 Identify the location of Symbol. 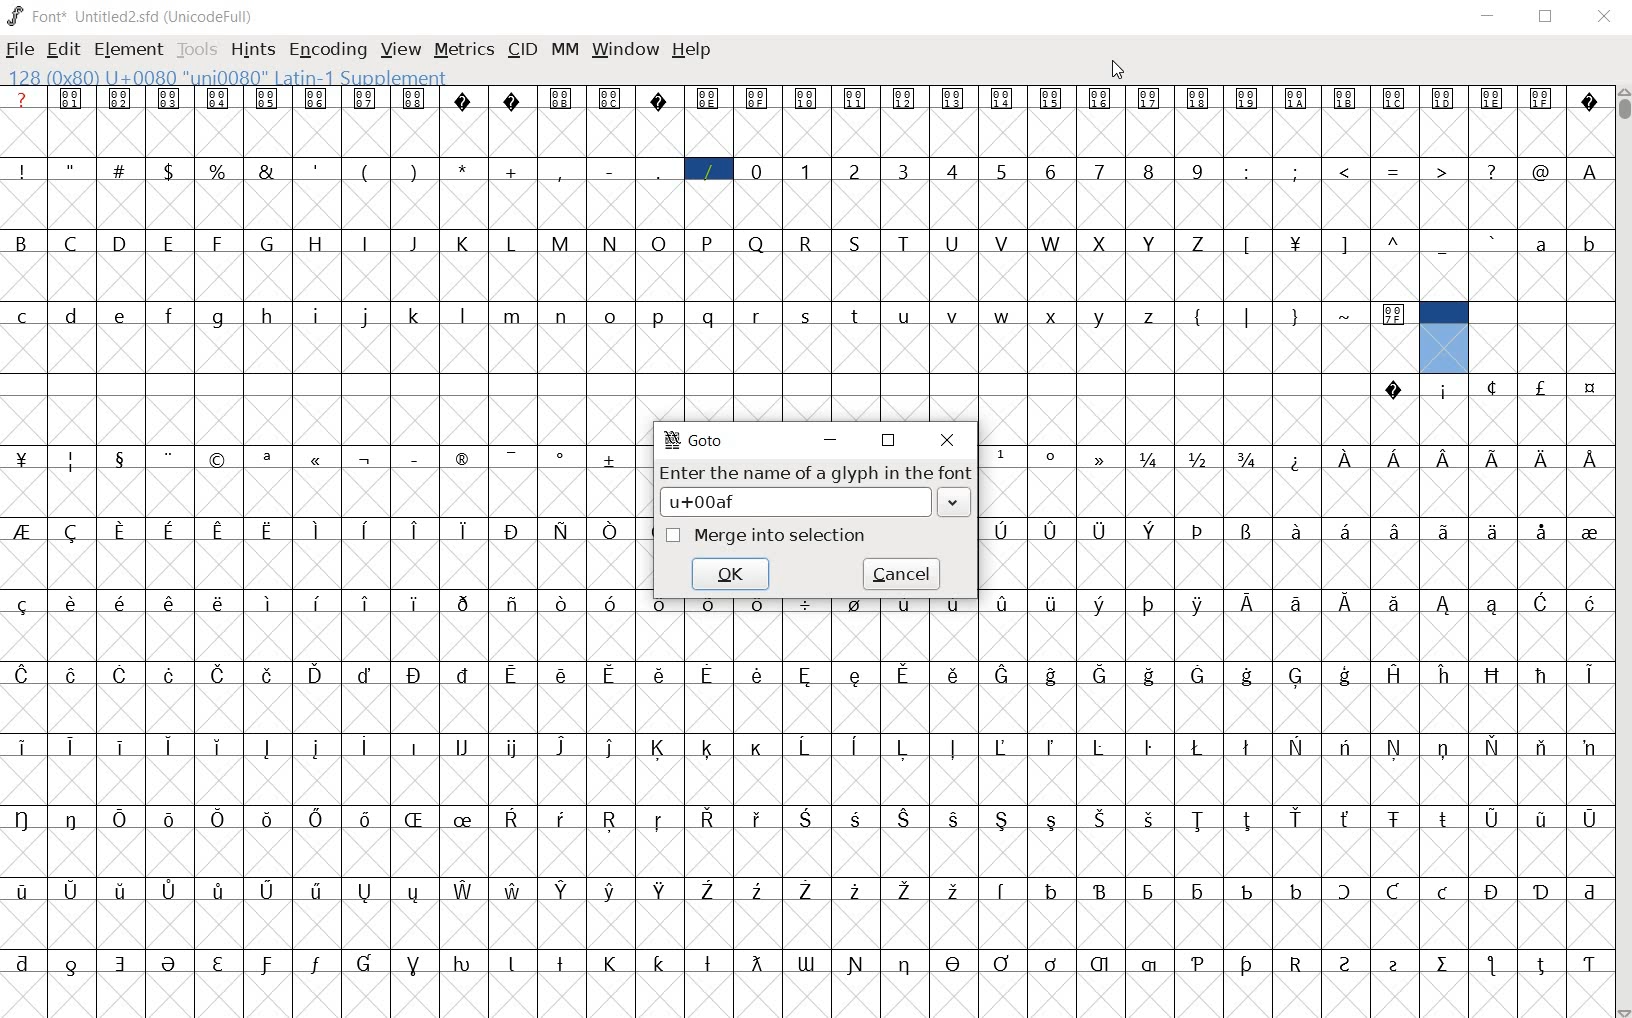
(710, 891).